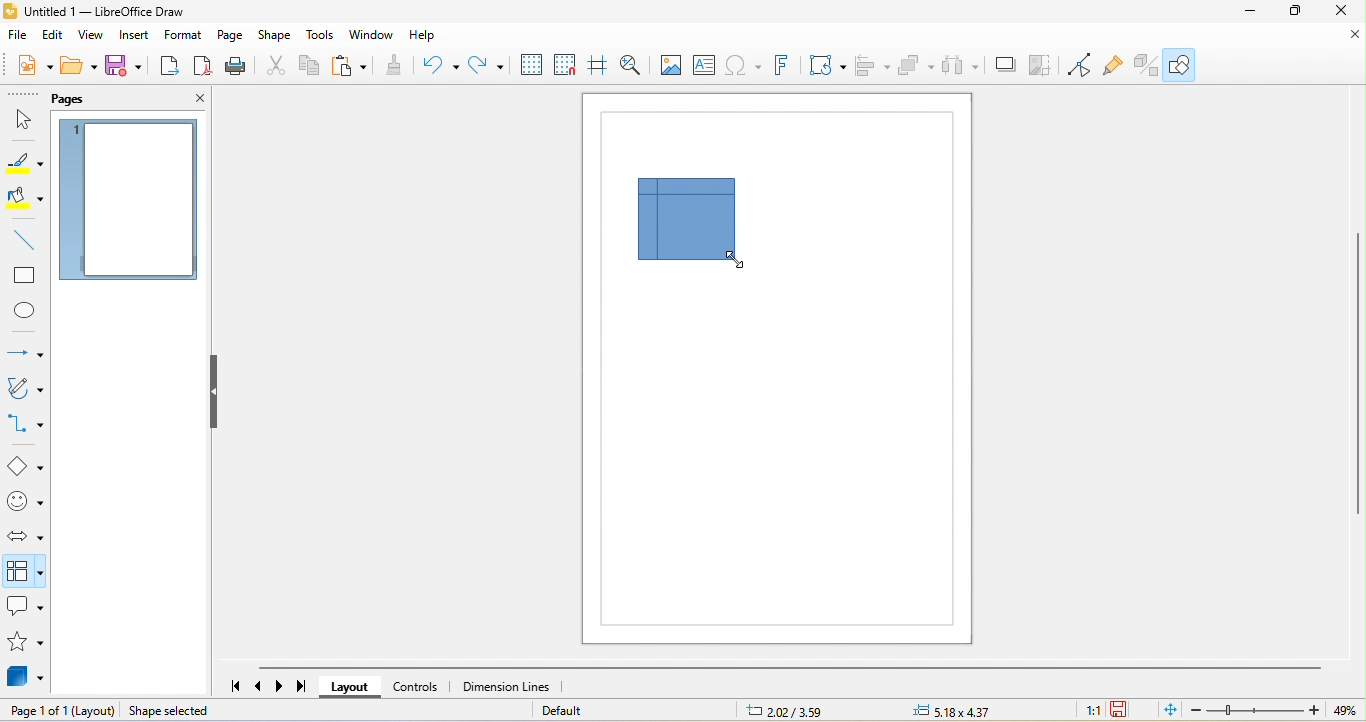 The image size is (1366, 722). I want to click on flowchart, so click(686, 219).